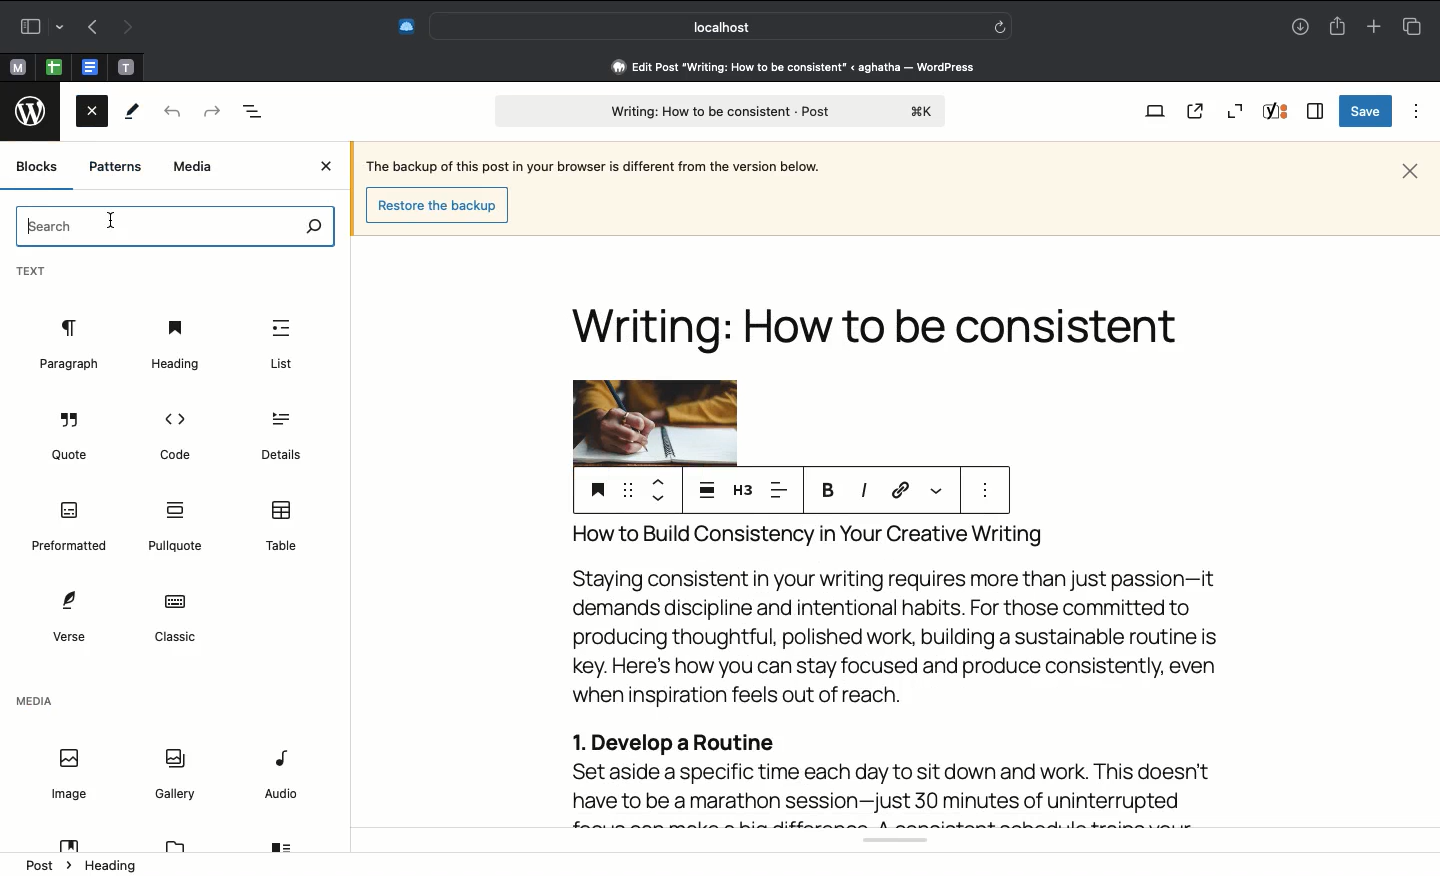 This screenshot has width=1440, height=876. Describe the element at coordinates (174, 619) in the screenshot. I see `Classic` at that location.